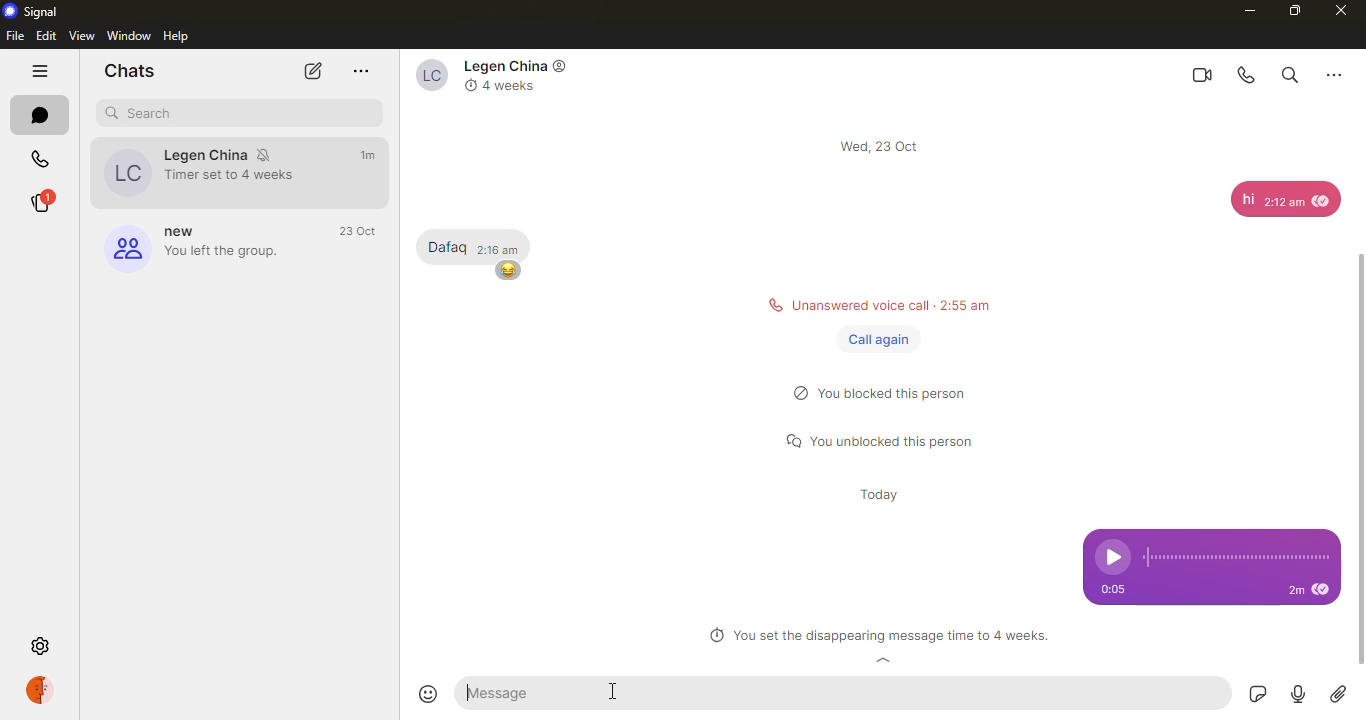  I want to click on calls, so click(40, 161).